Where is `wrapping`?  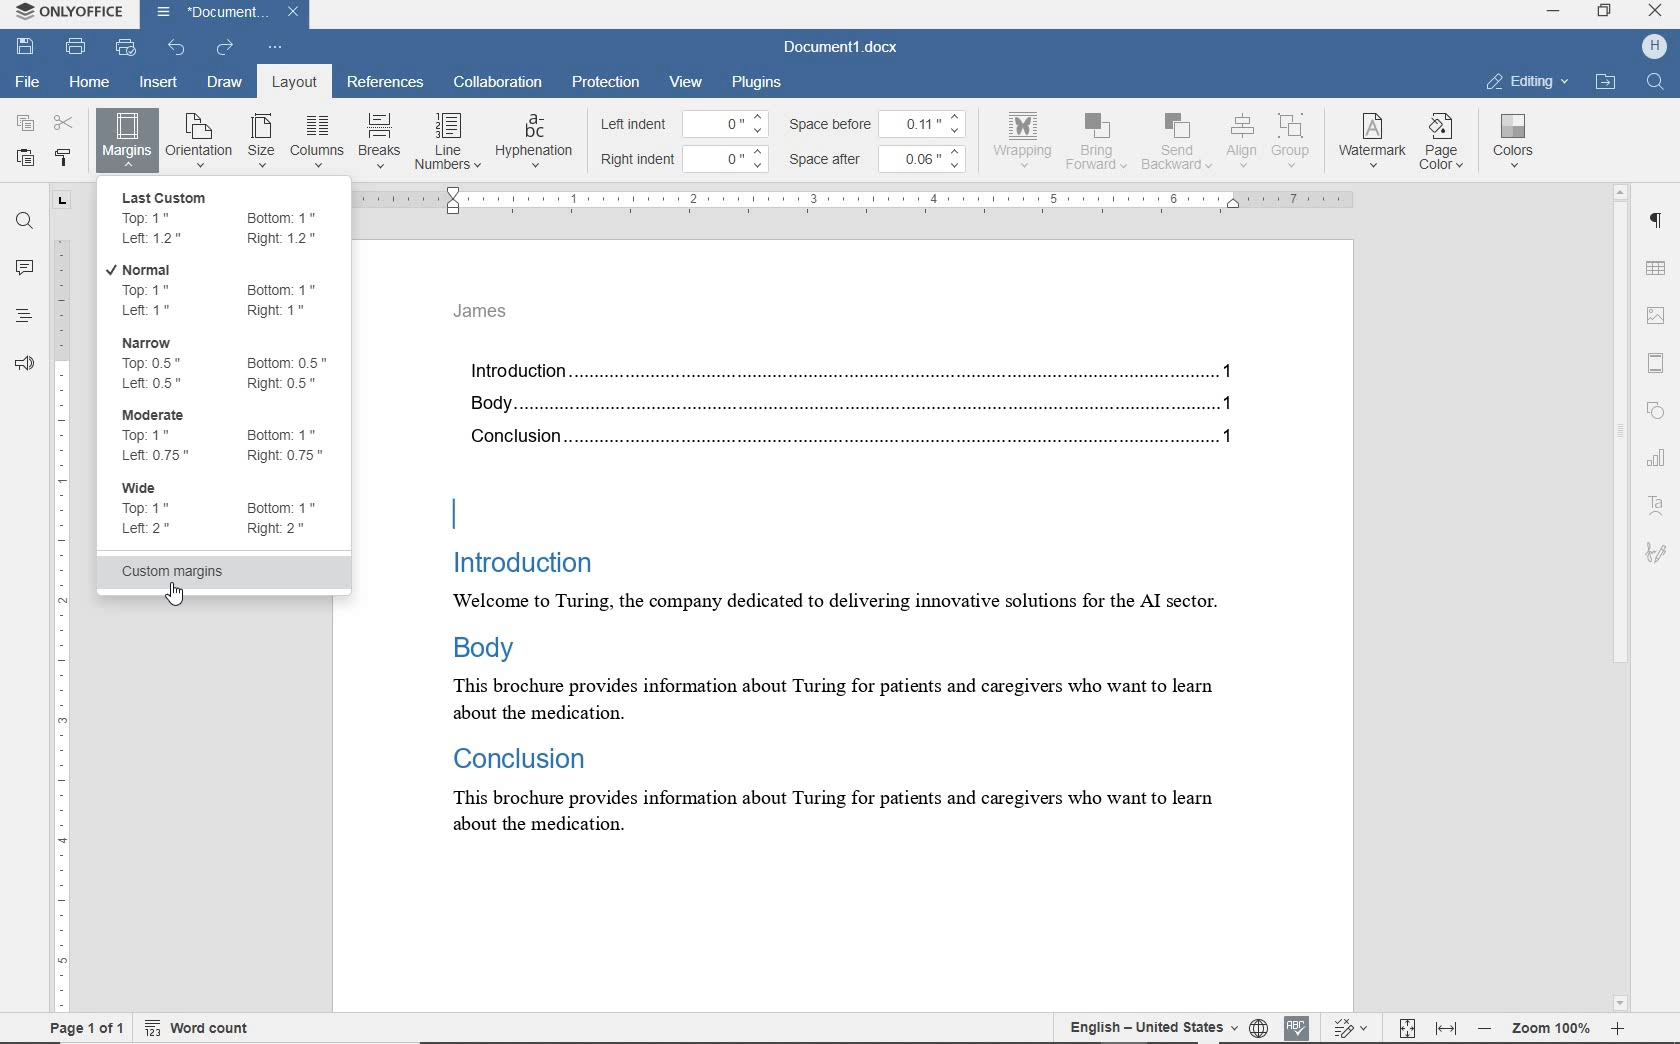
wrapping is located at coordinates (1026, 139).